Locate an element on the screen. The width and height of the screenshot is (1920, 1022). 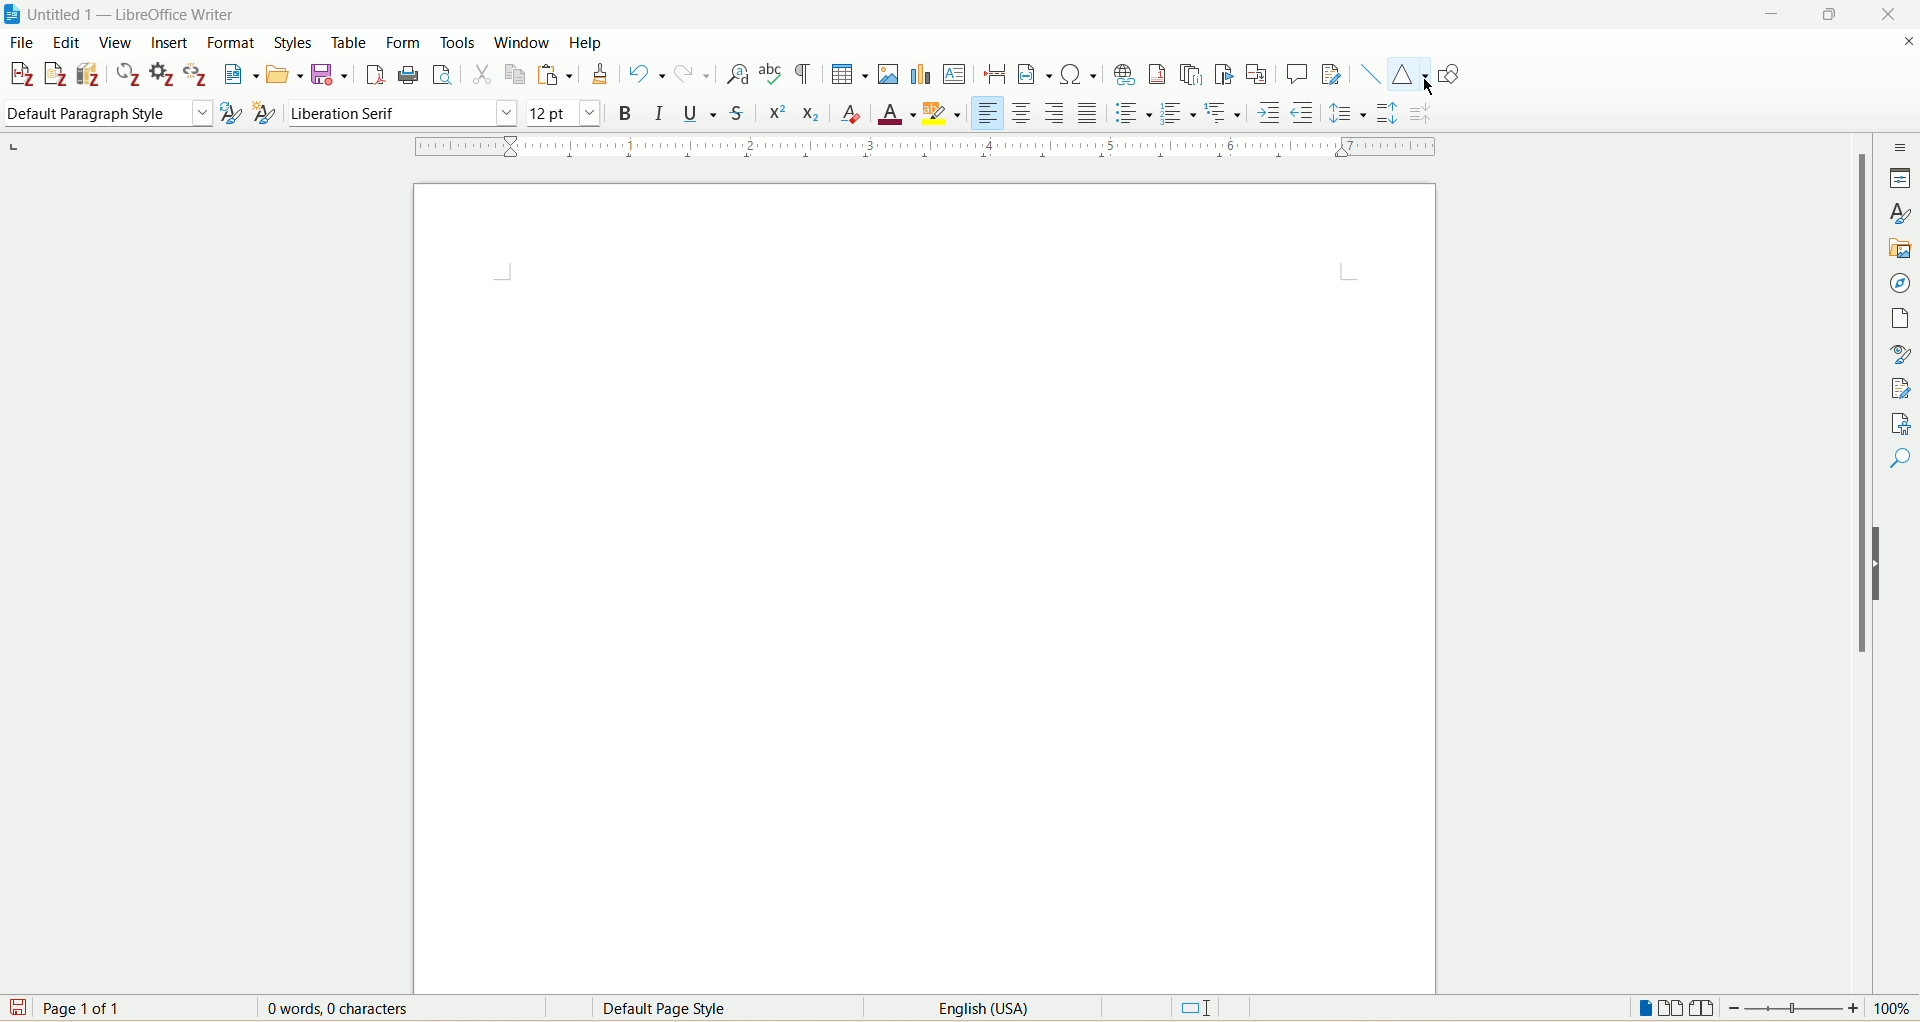
bold is located at coordinates (623, 111).